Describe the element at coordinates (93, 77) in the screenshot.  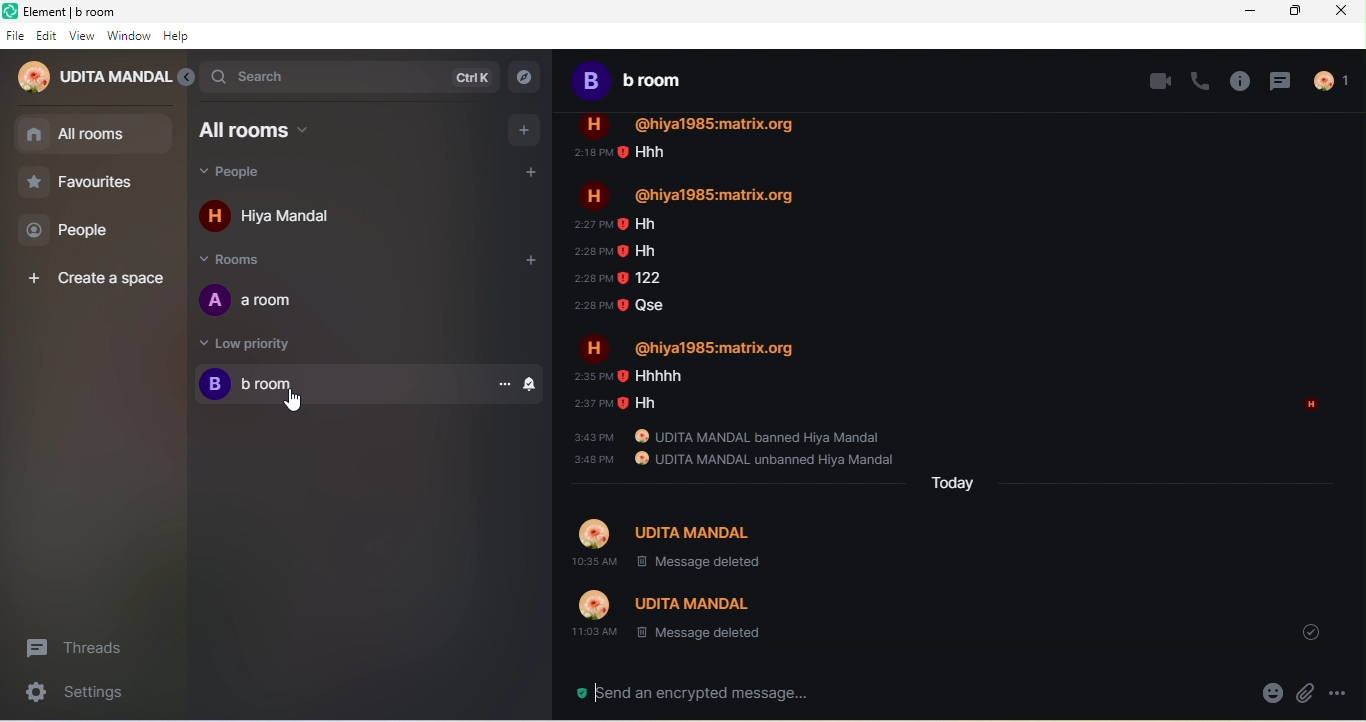
I see `udita mandal` at that location.